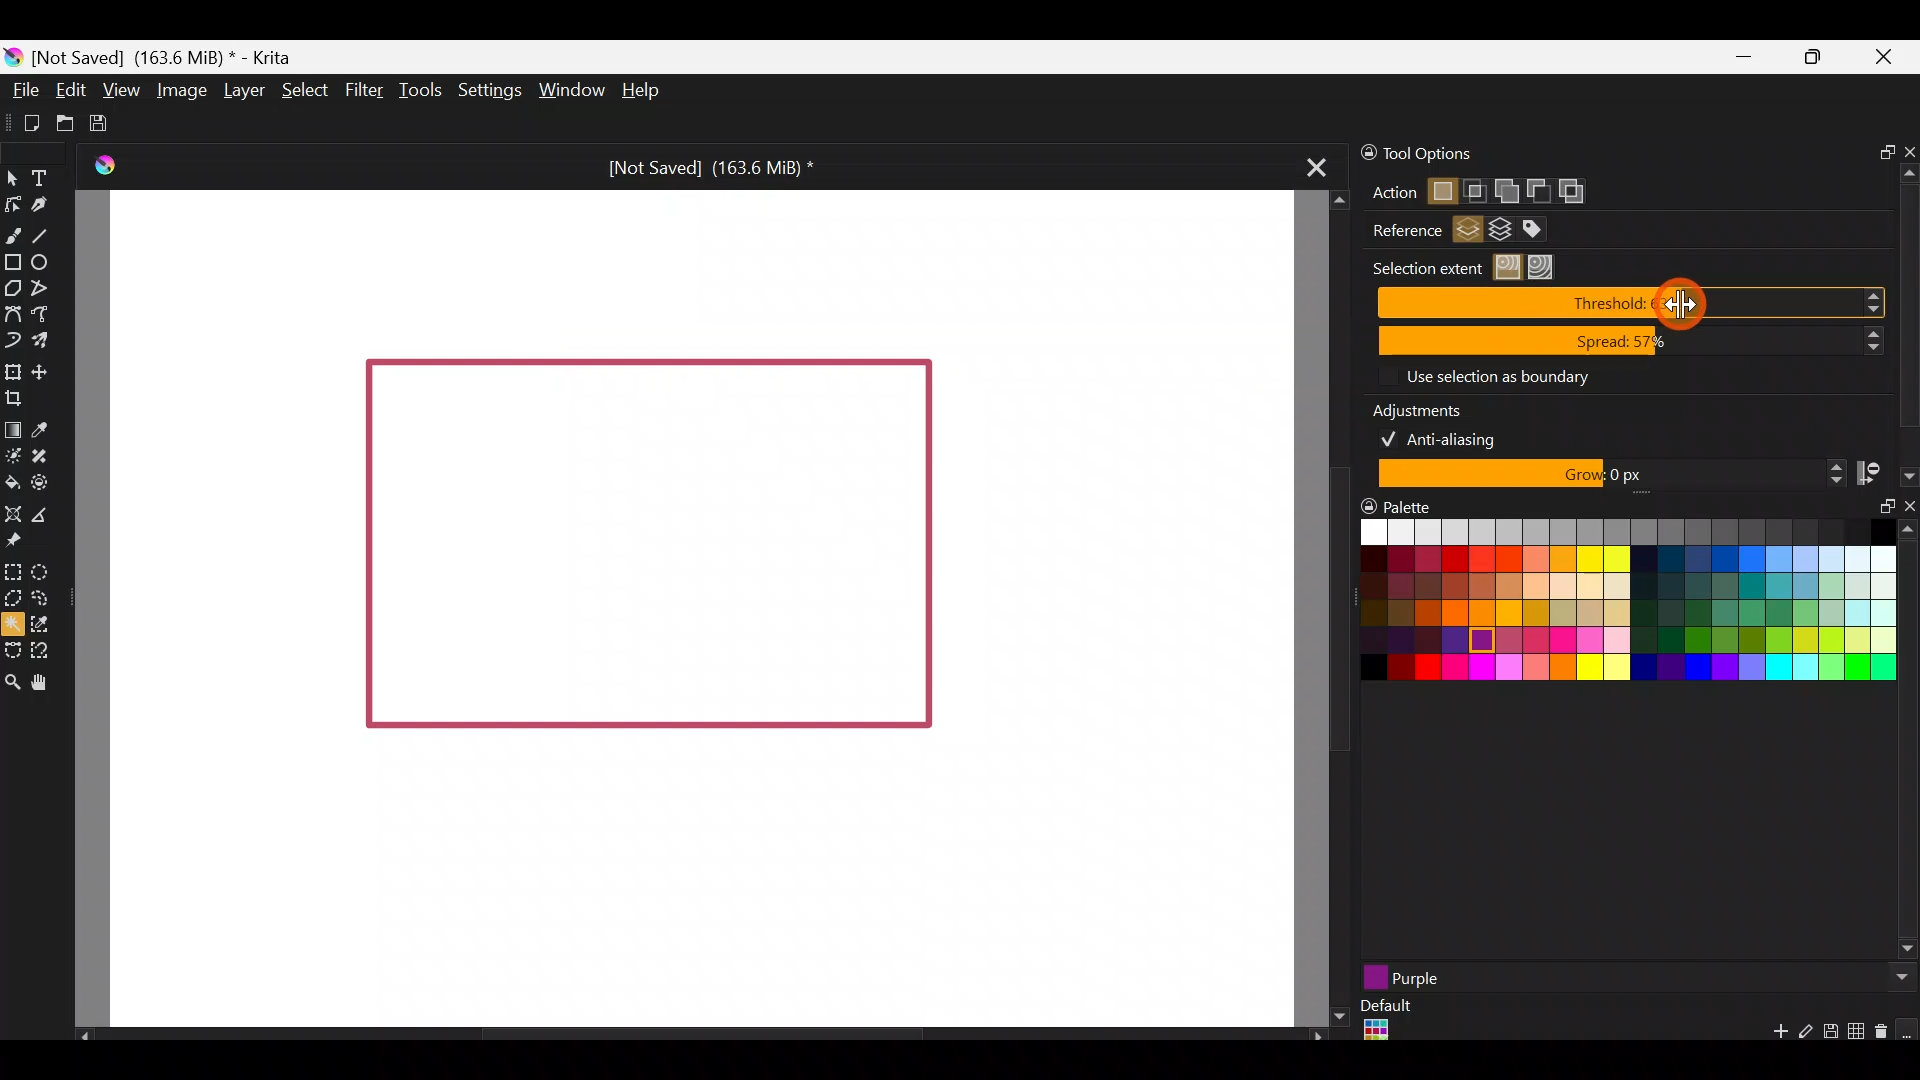 The width and height of the screenshot is (1920, 1080). I want to click on Smart patch tool, so click(48, 454).